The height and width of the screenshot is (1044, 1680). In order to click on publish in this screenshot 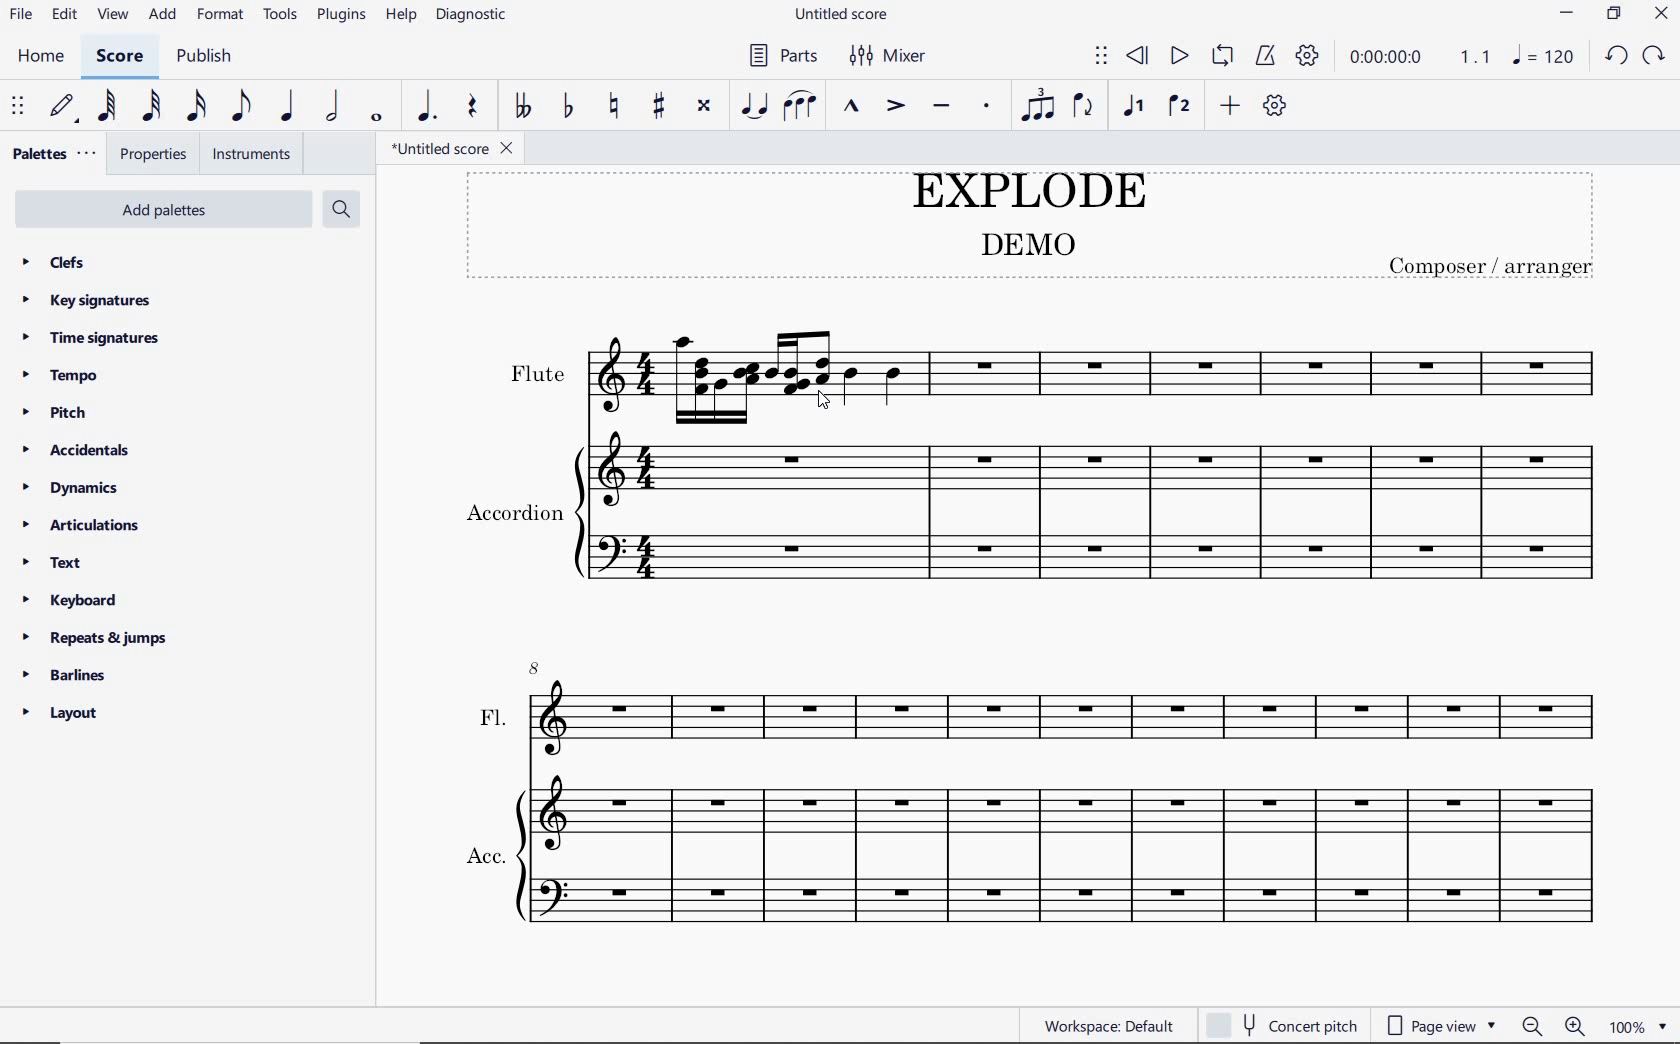, I will do `click(205, 56)`.